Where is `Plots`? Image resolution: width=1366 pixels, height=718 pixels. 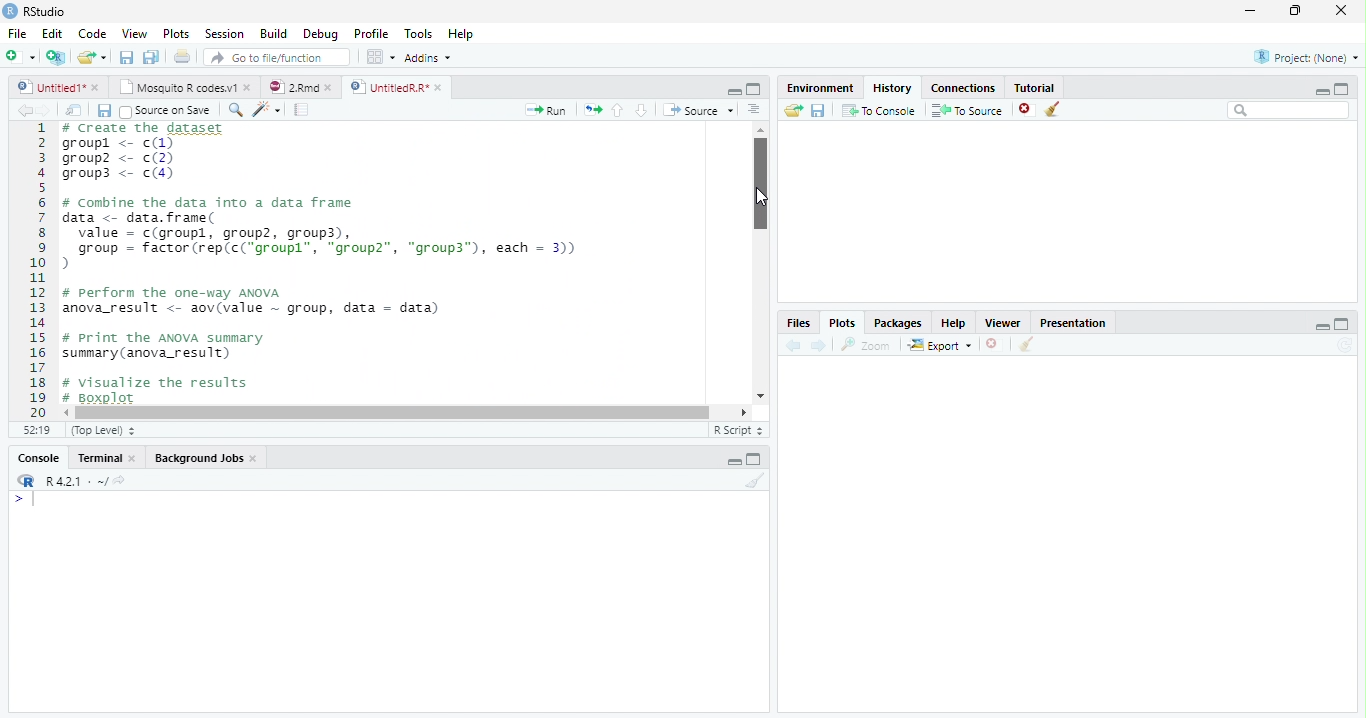 Plots is located at coordinates (176, 34).